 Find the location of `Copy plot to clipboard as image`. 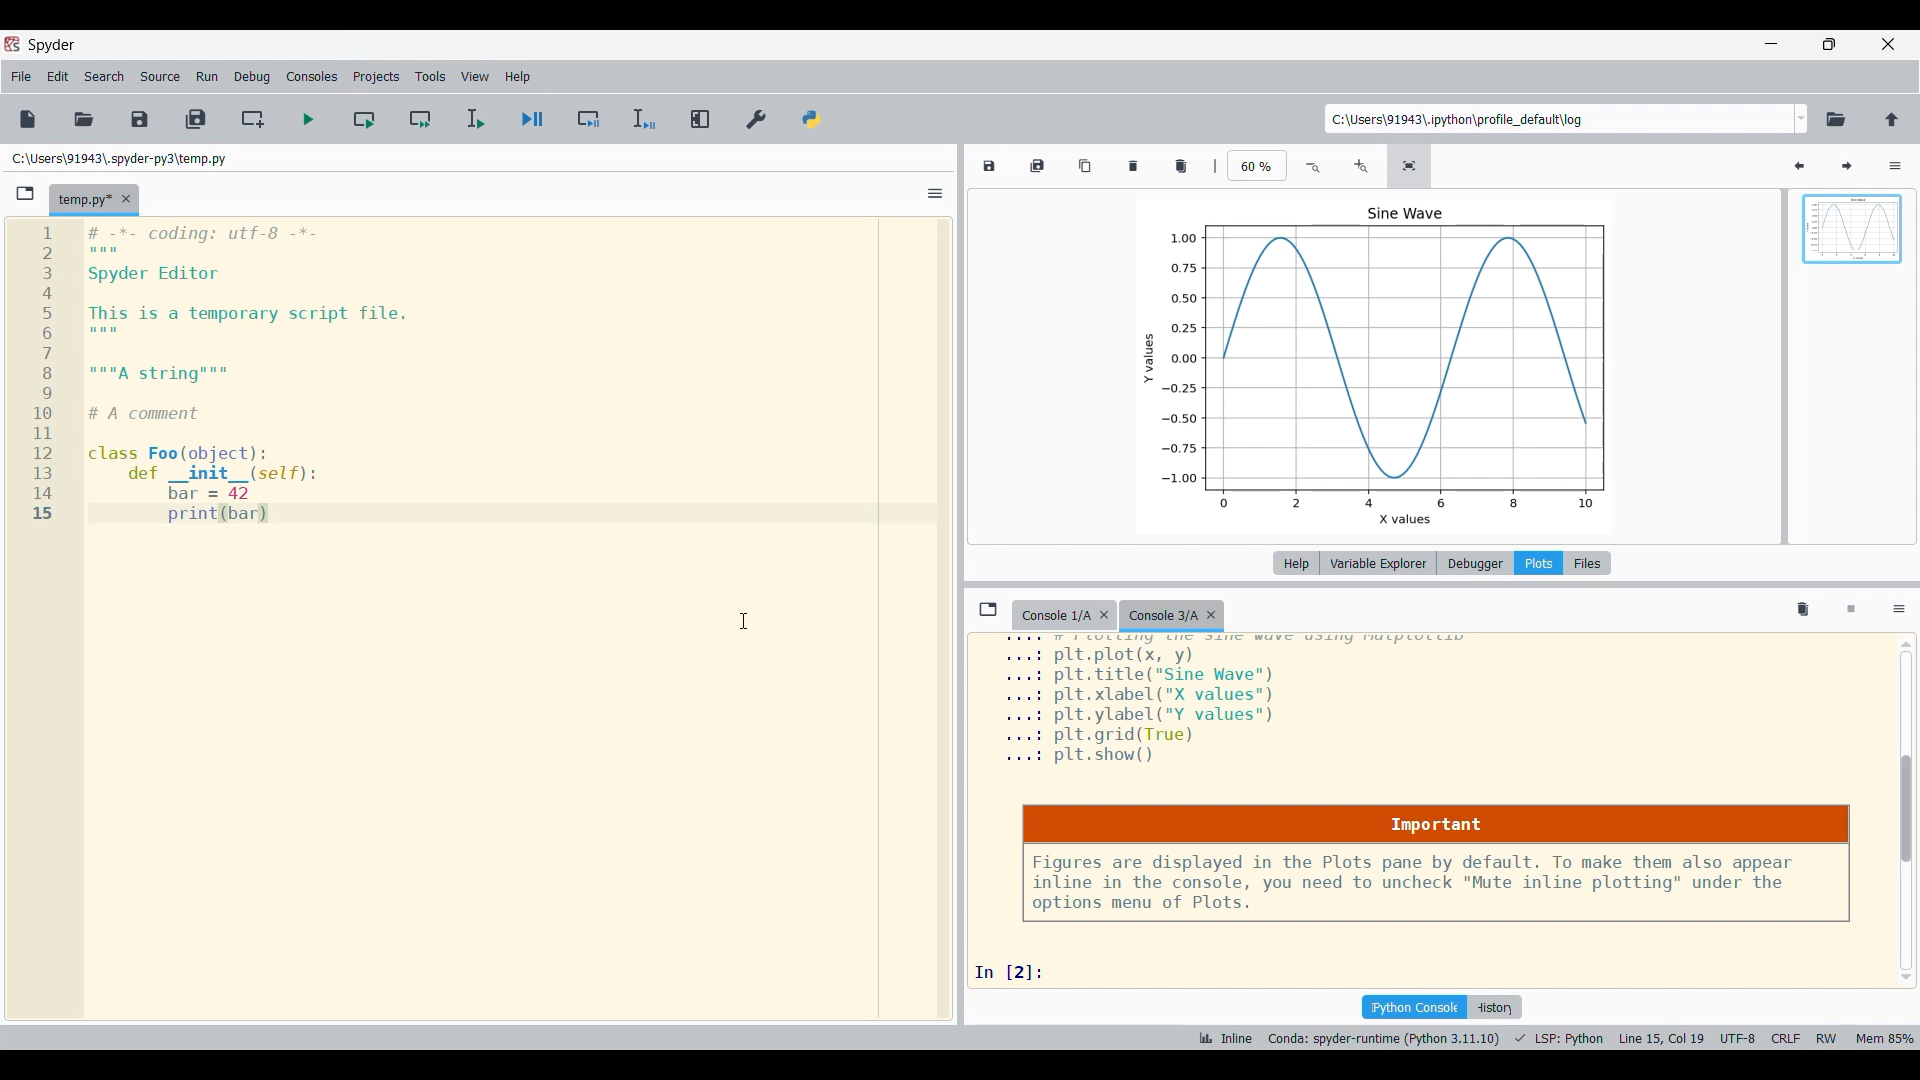

Copy plot to clipboard as image is located at coordinates (1087, 165).